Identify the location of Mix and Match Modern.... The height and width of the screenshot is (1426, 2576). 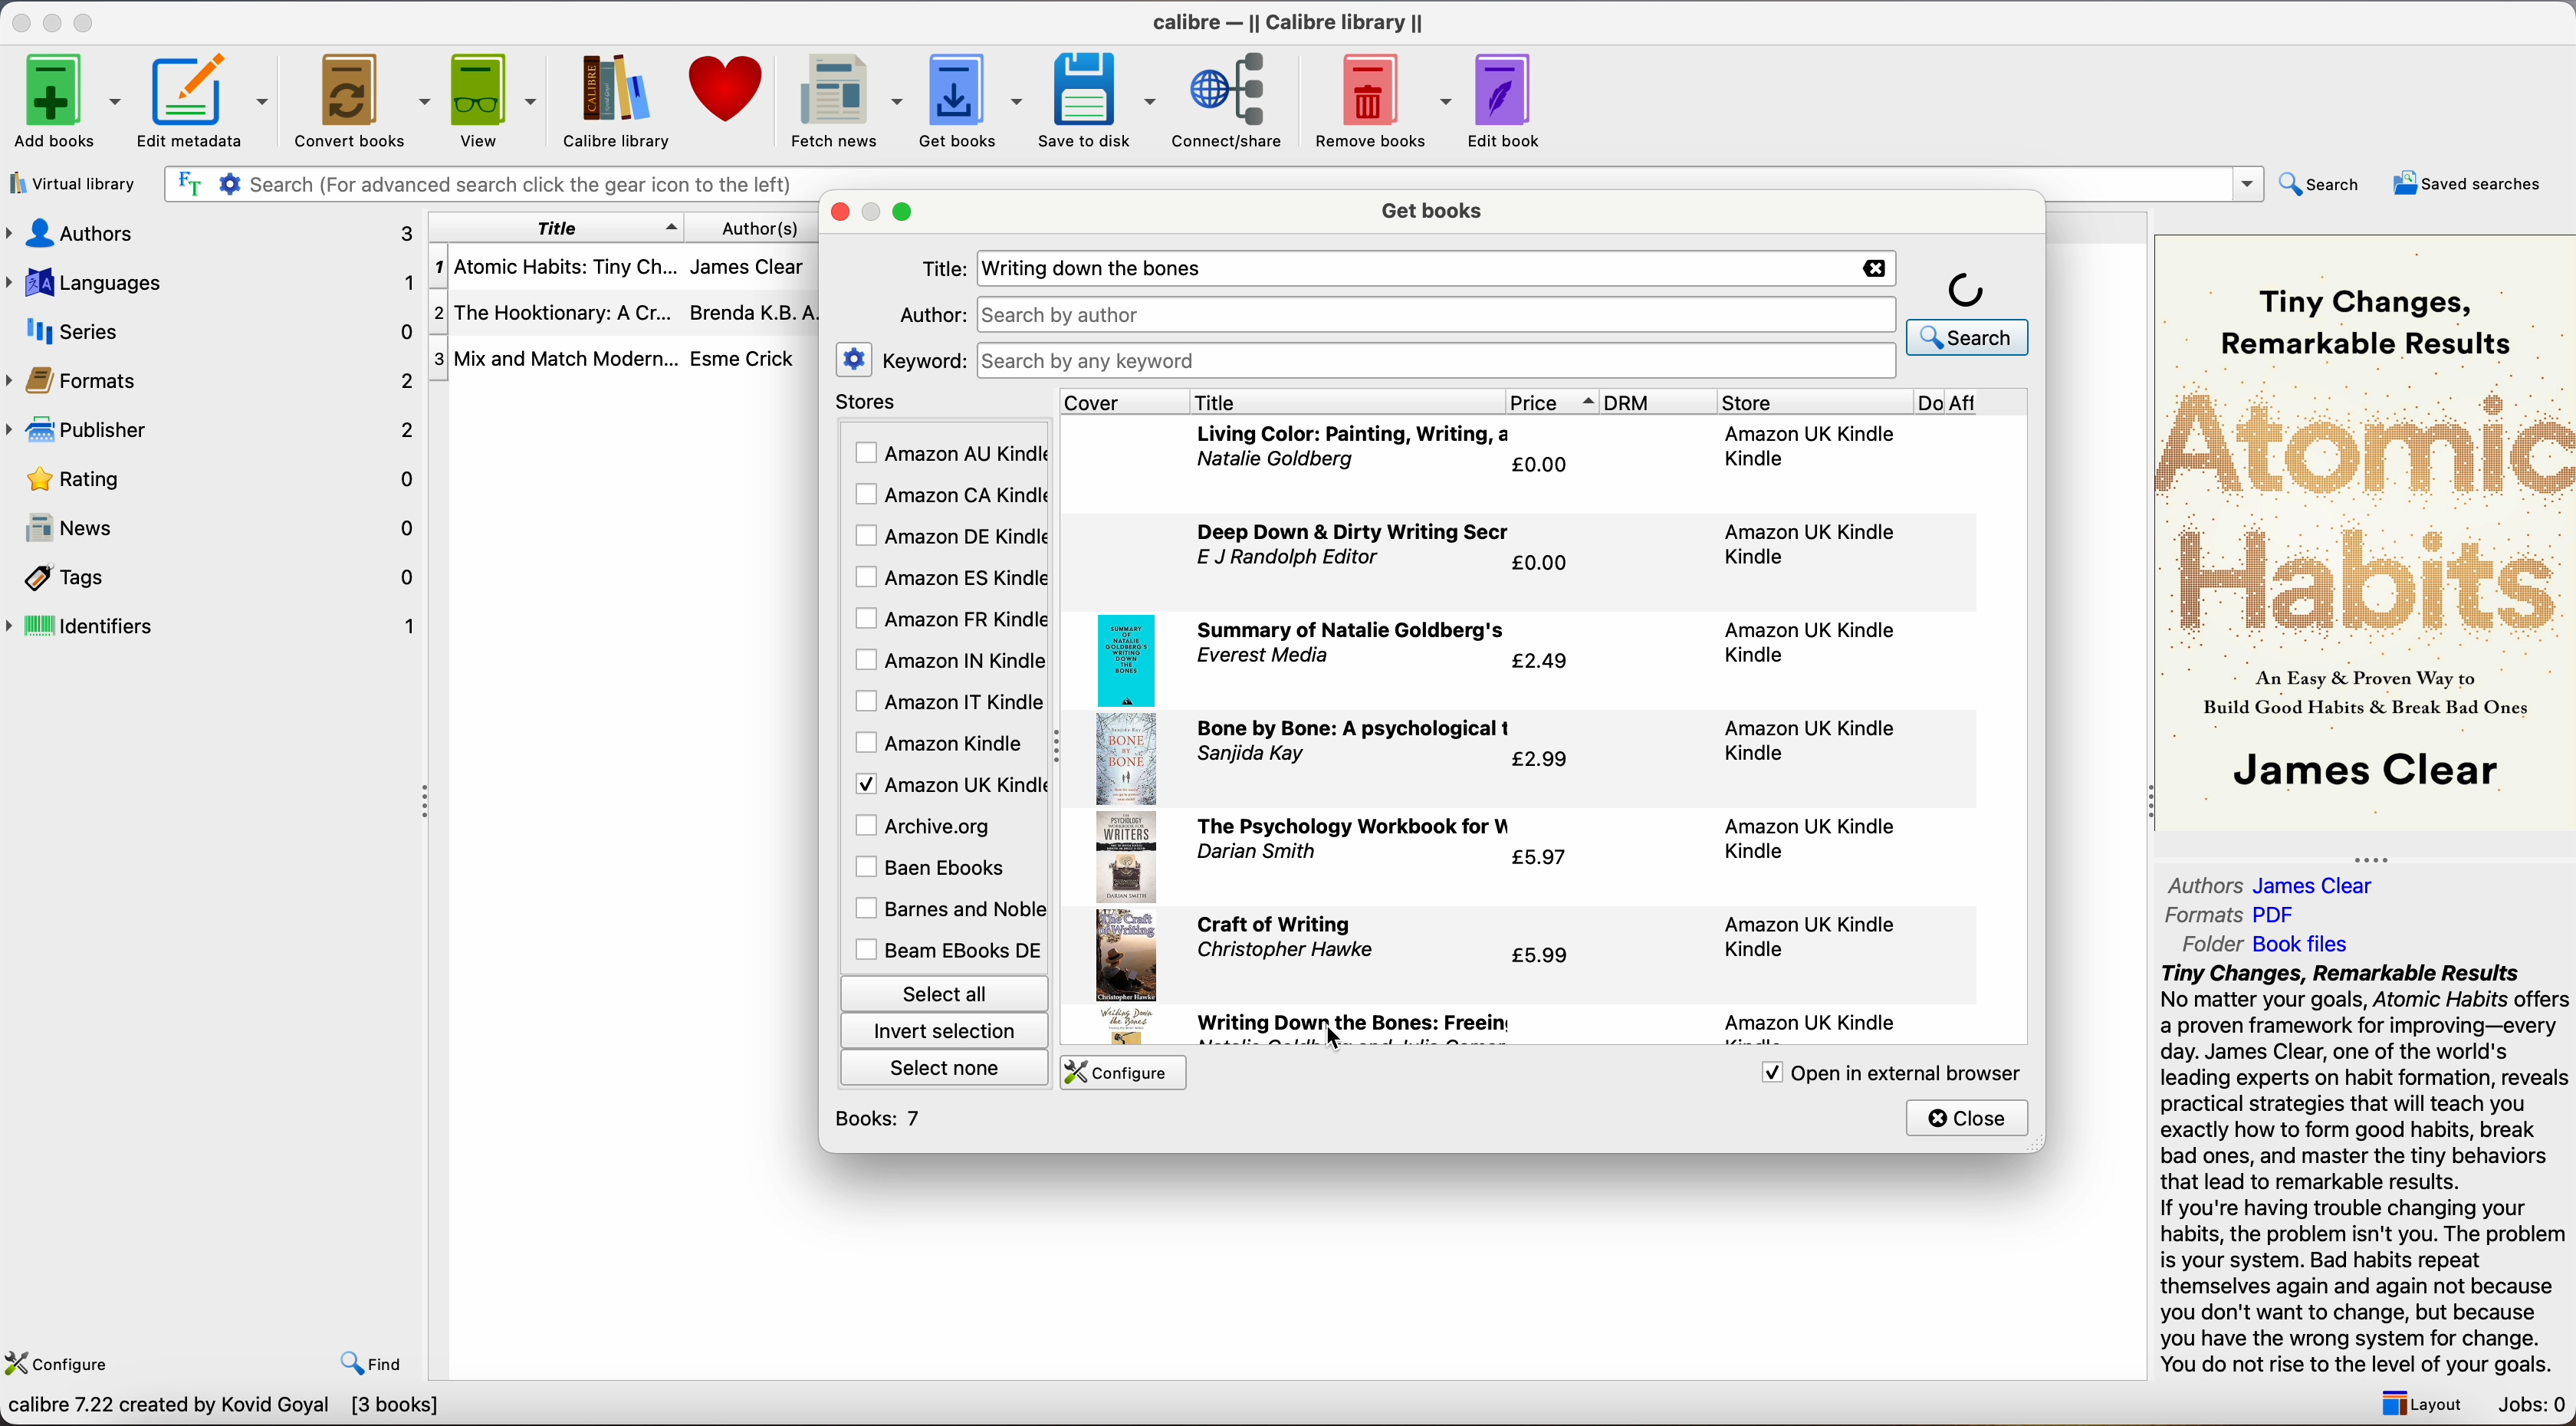
(554, 360).